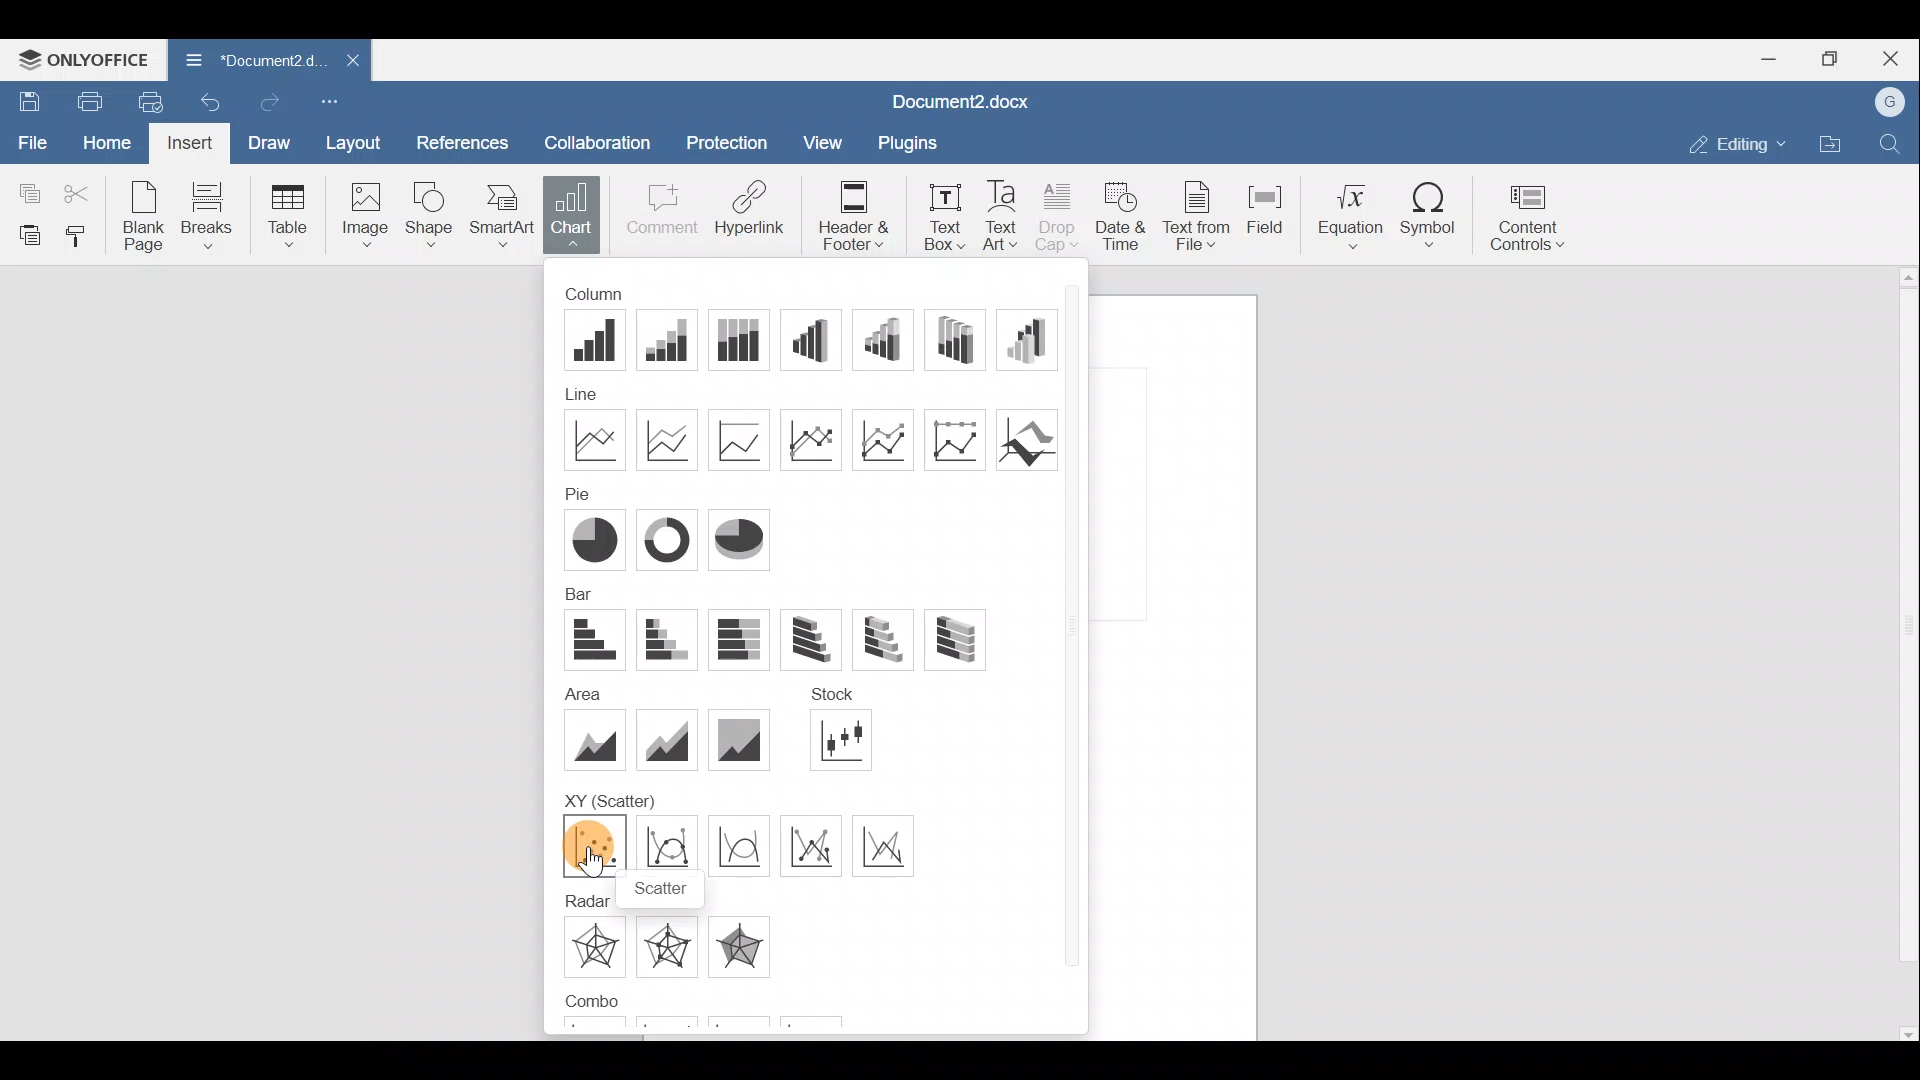  Describe the element at coordinates (658, 212) in the screenshot. I see `Comment` at that location.